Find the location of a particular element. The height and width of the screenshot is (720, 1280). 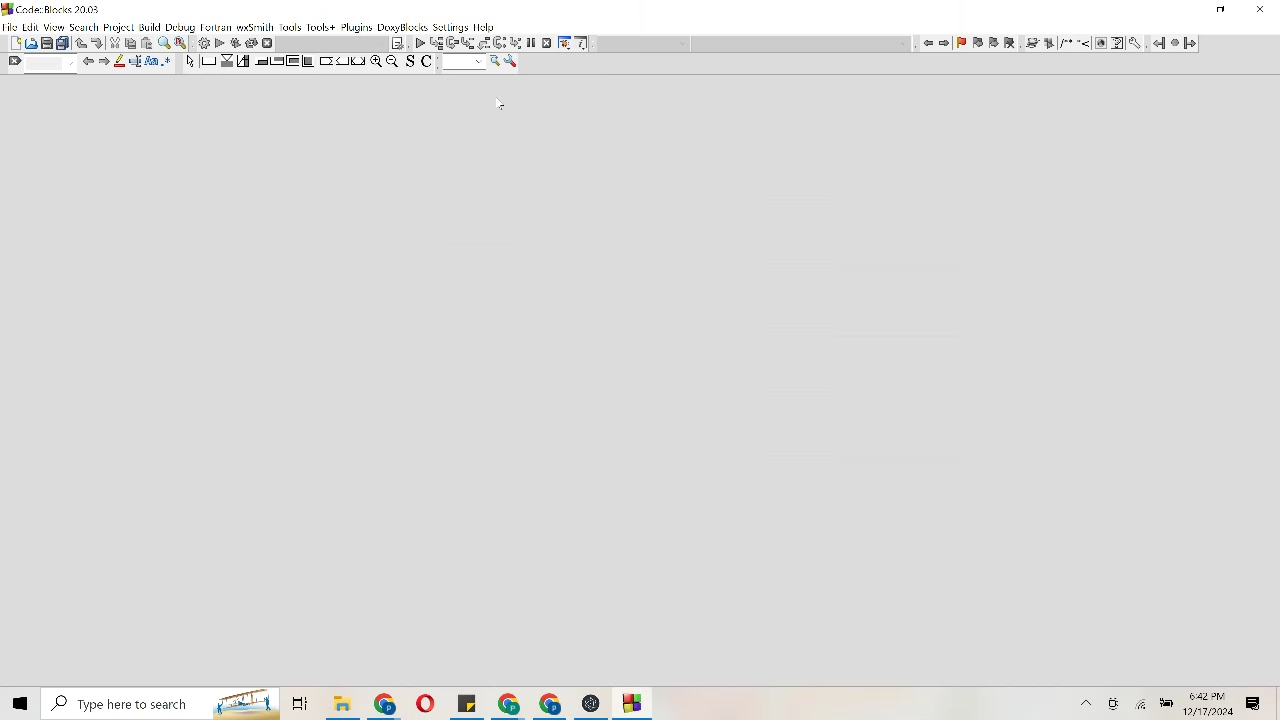

flag item is located at coordinates (986, 43).